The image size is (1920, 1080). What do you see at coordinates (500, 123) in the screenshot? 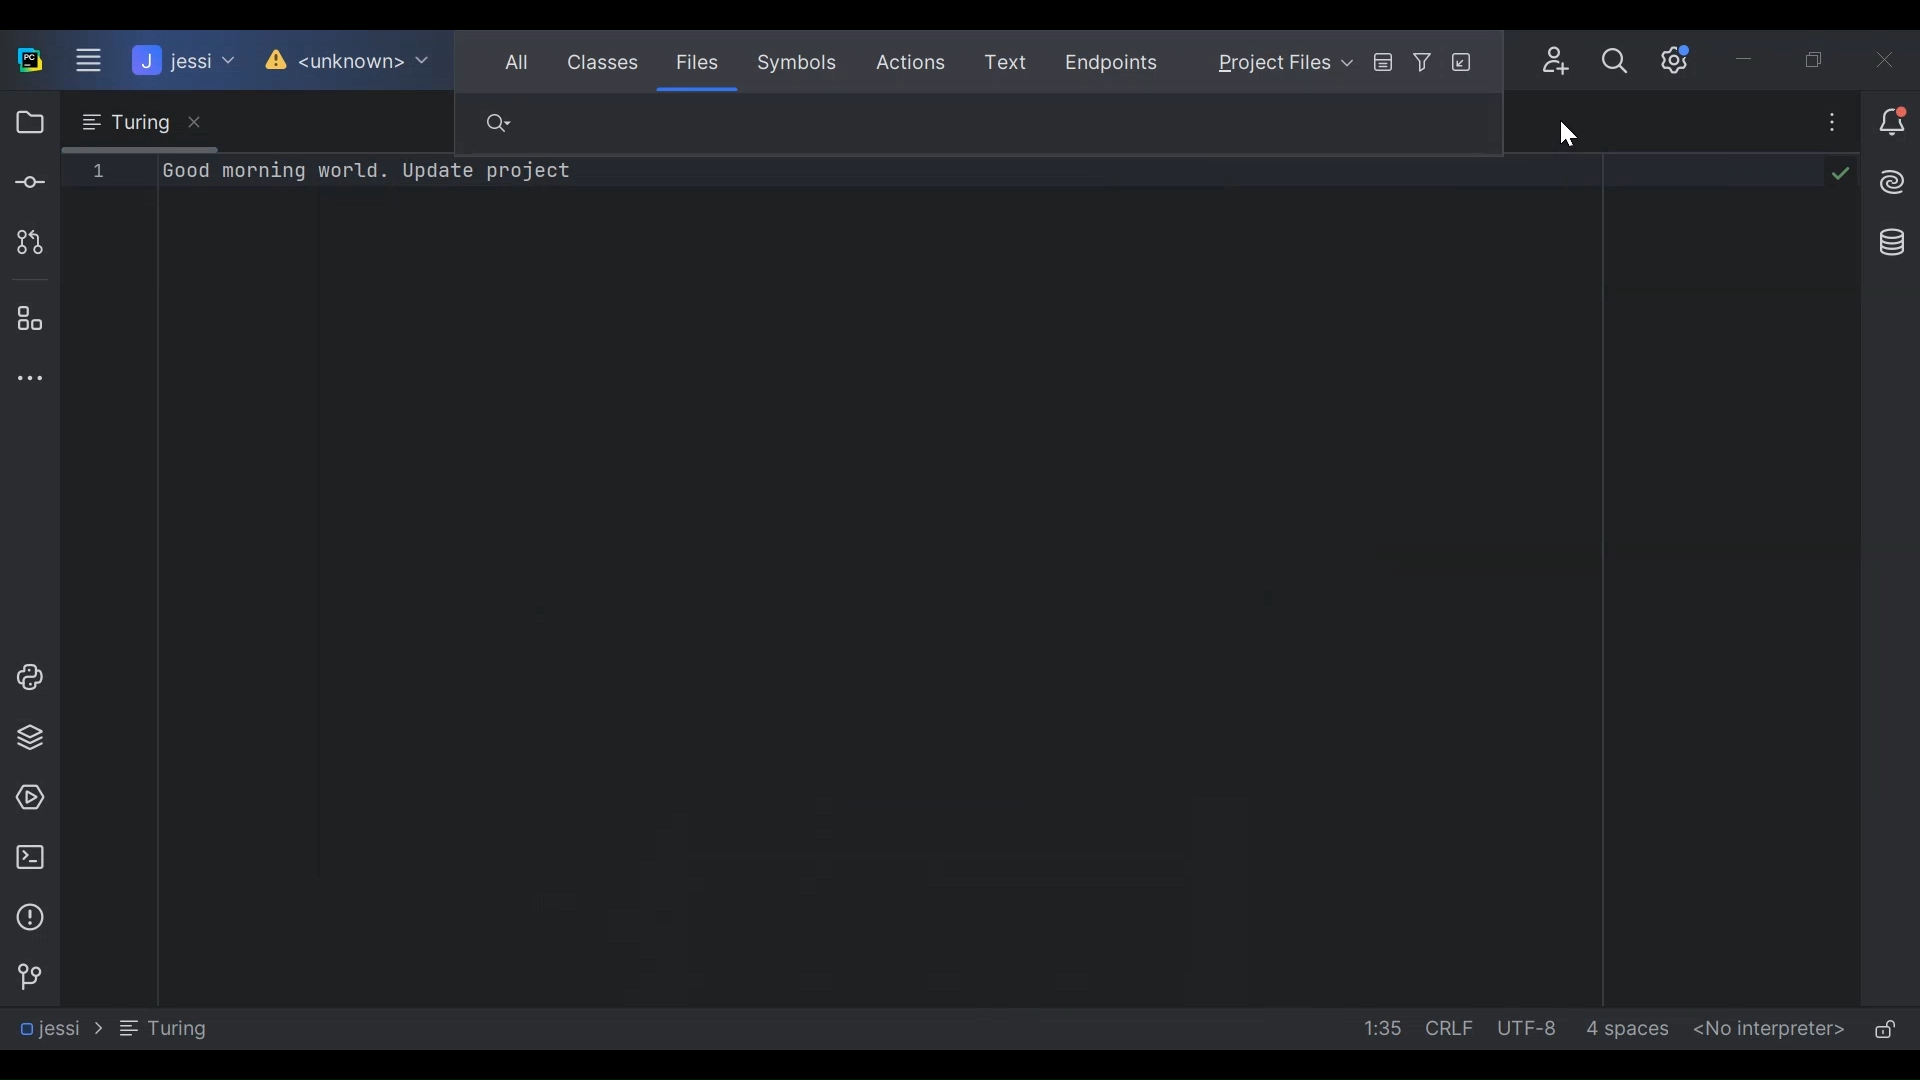
I see `Find` at bounding box center [500, 123].